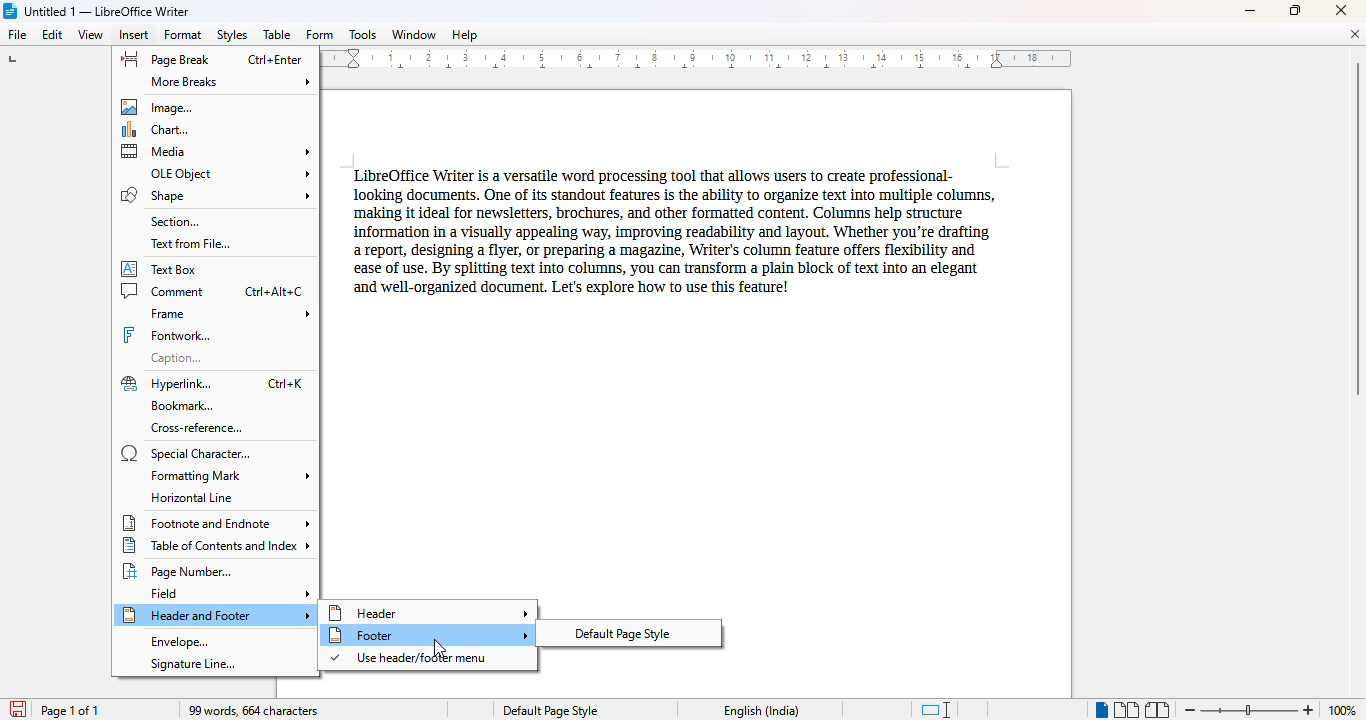 The height and width of the screenshot is (720, 1366). What do you see at coordinates (1308, 710) in the screenshot?
I see `zoom in` at bounding box center [1308, 710].